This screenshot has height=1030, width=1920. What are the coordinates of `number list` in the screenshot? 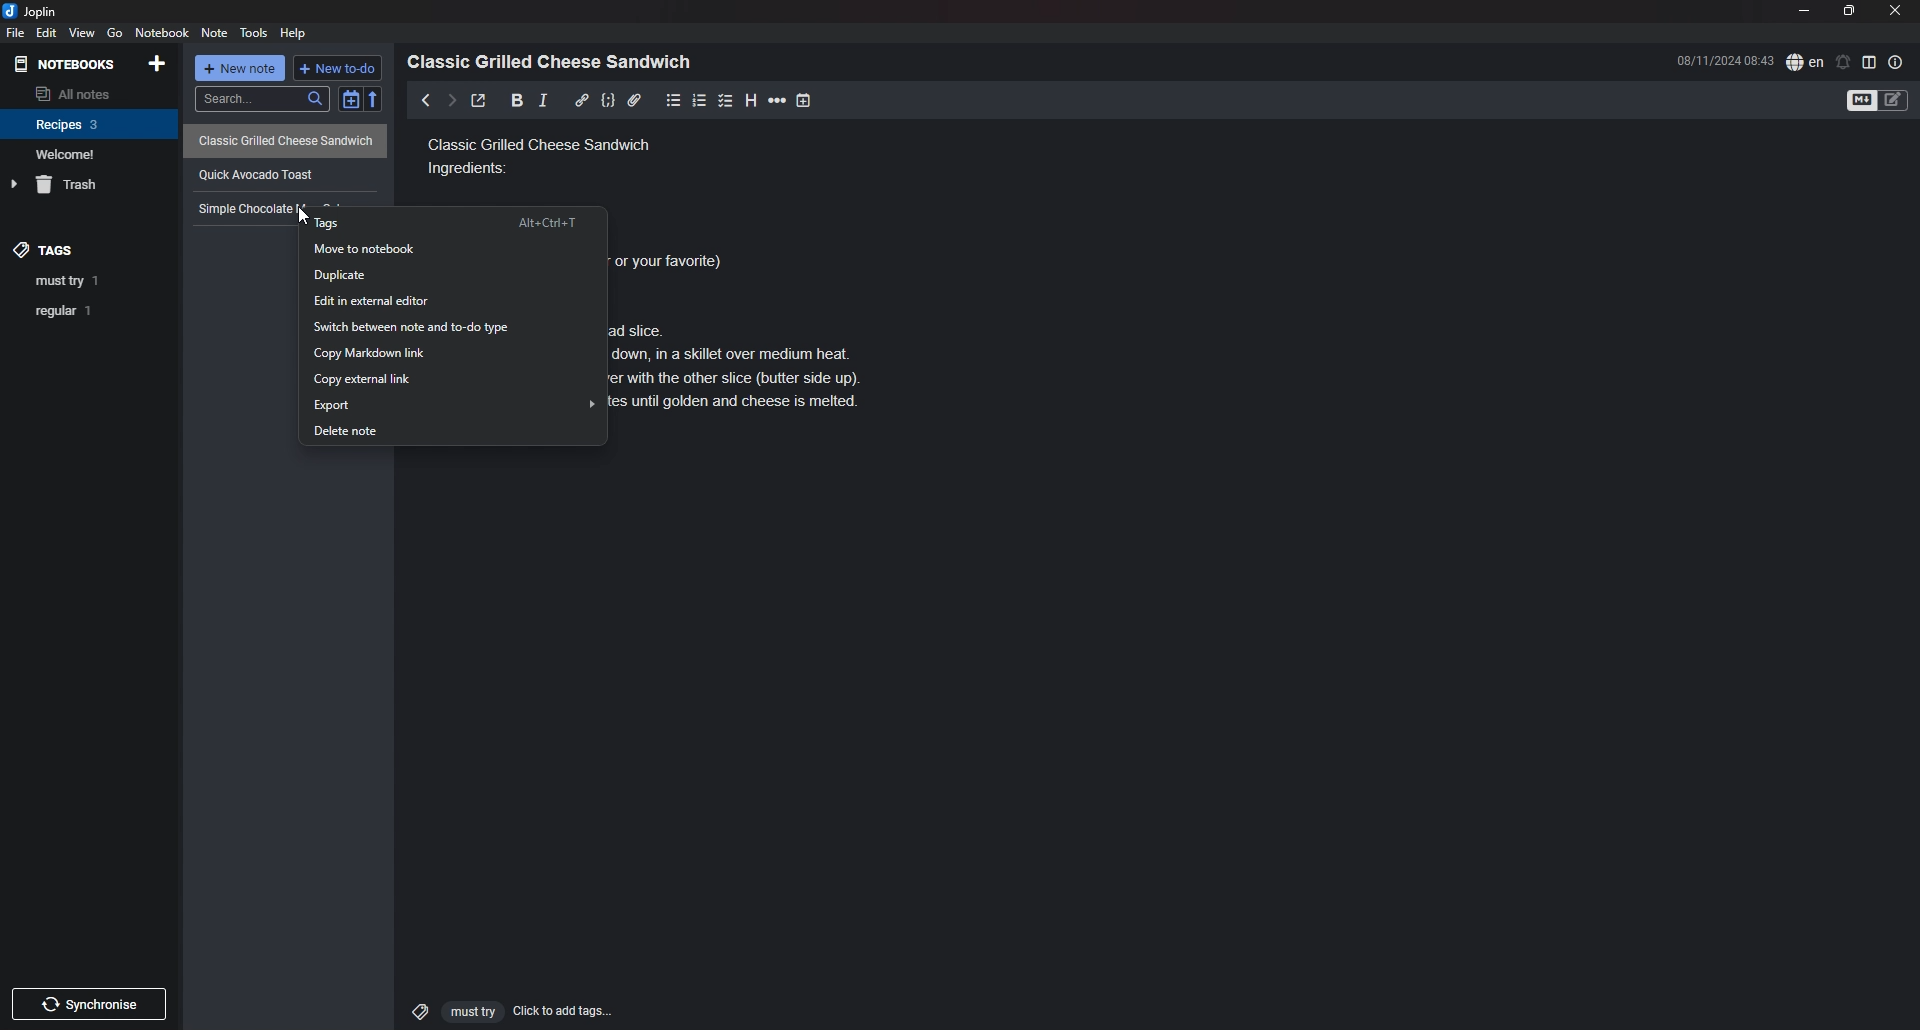 It's located at (700, 100).